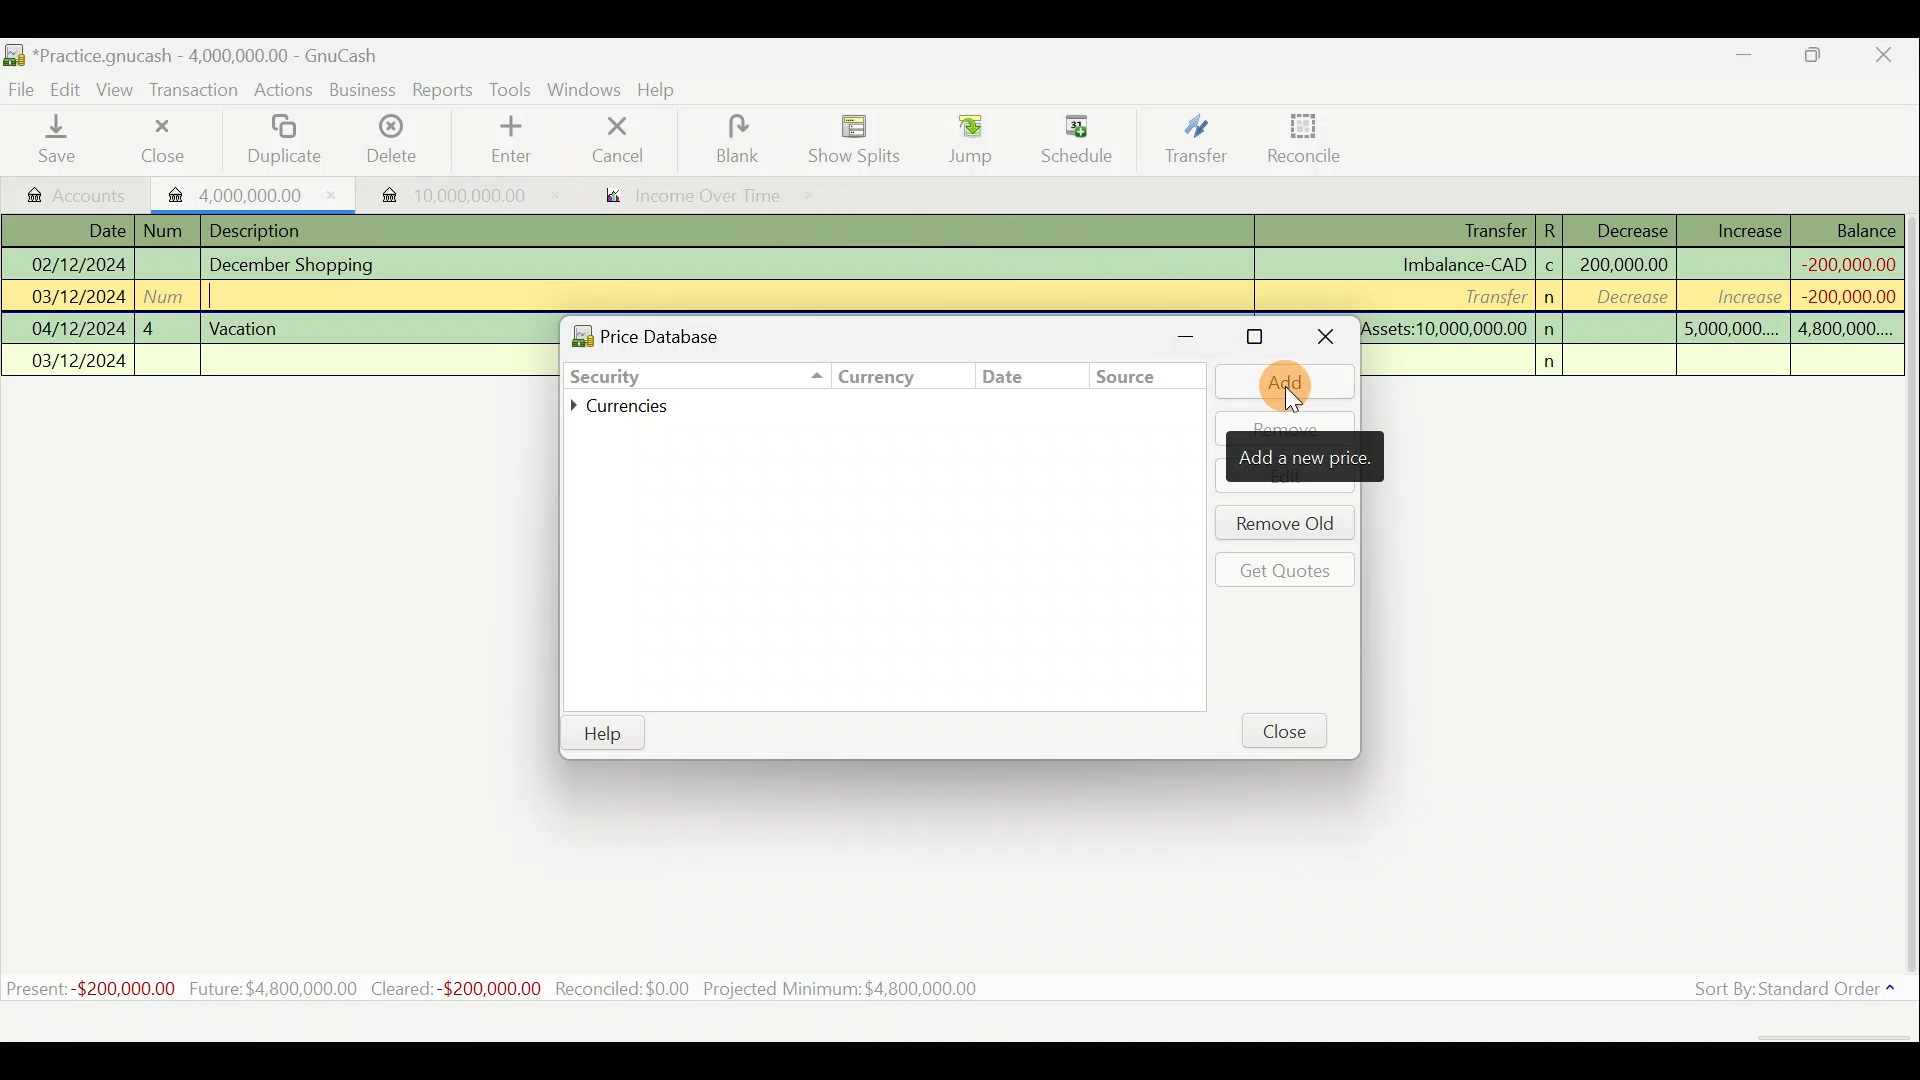  I want to click on n, so click(1556, 362).